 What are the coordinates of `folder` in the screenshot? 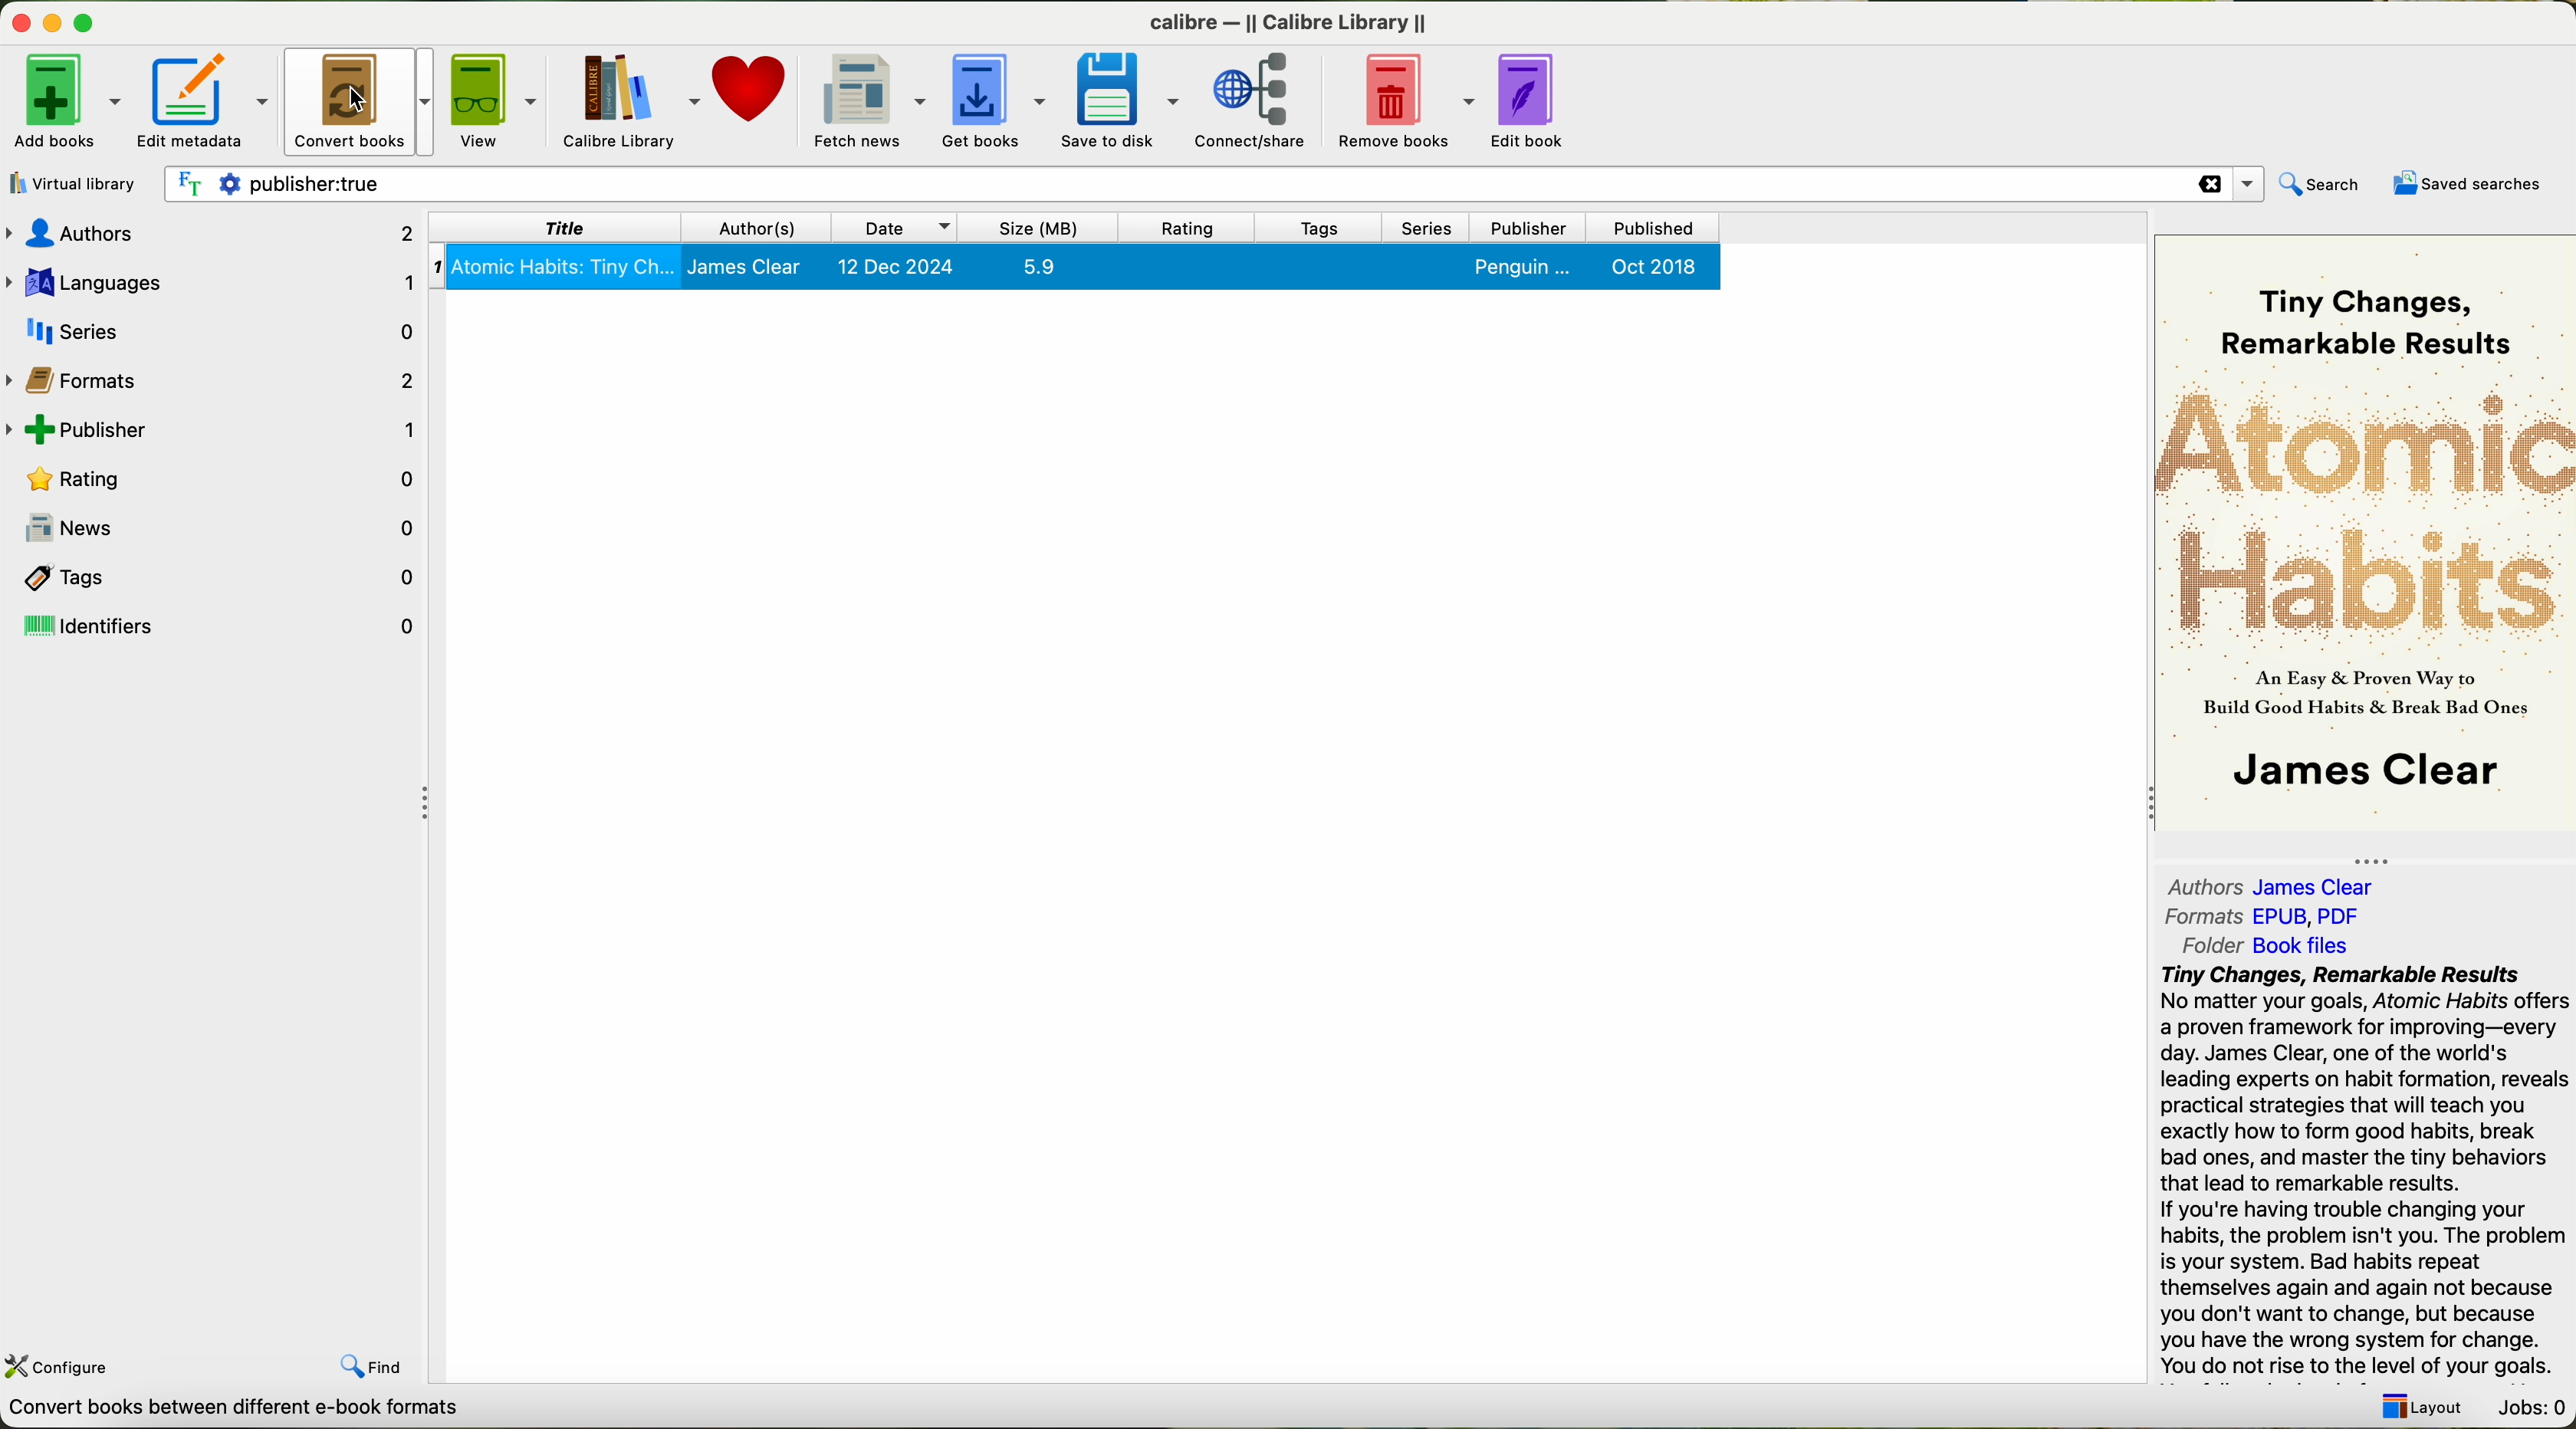 It's located at (2263, 948).